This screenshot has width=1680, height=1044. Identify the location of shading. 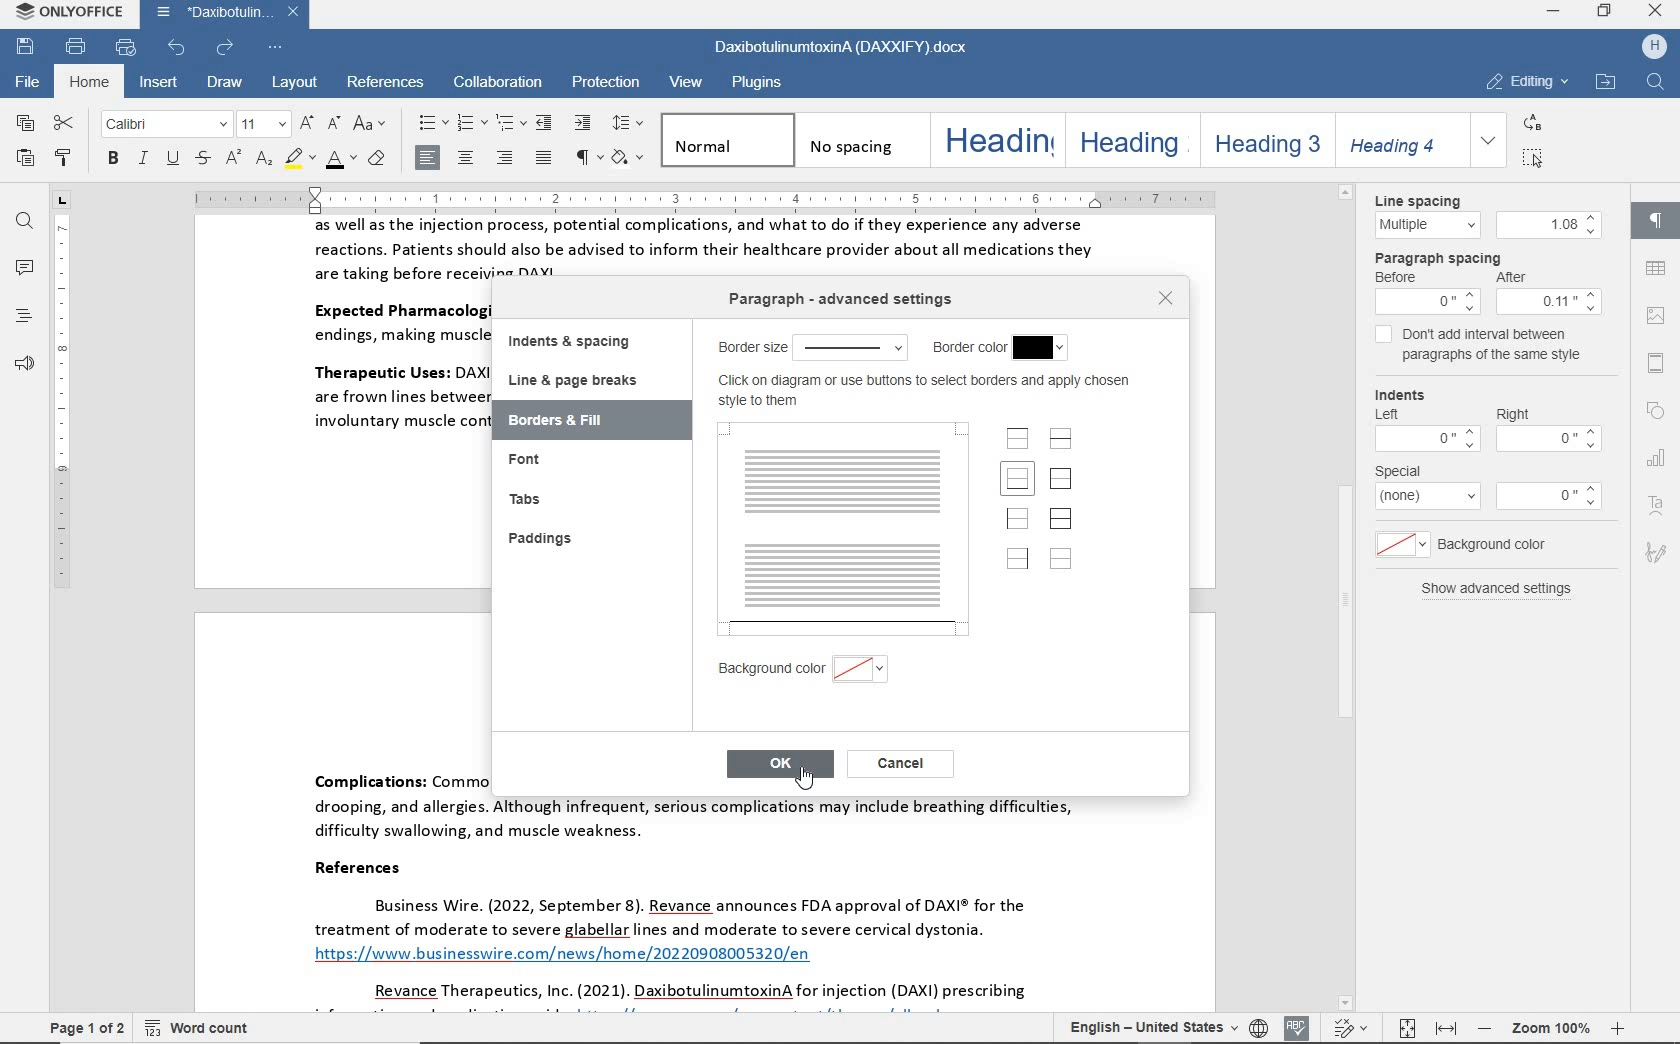
(630, 159).